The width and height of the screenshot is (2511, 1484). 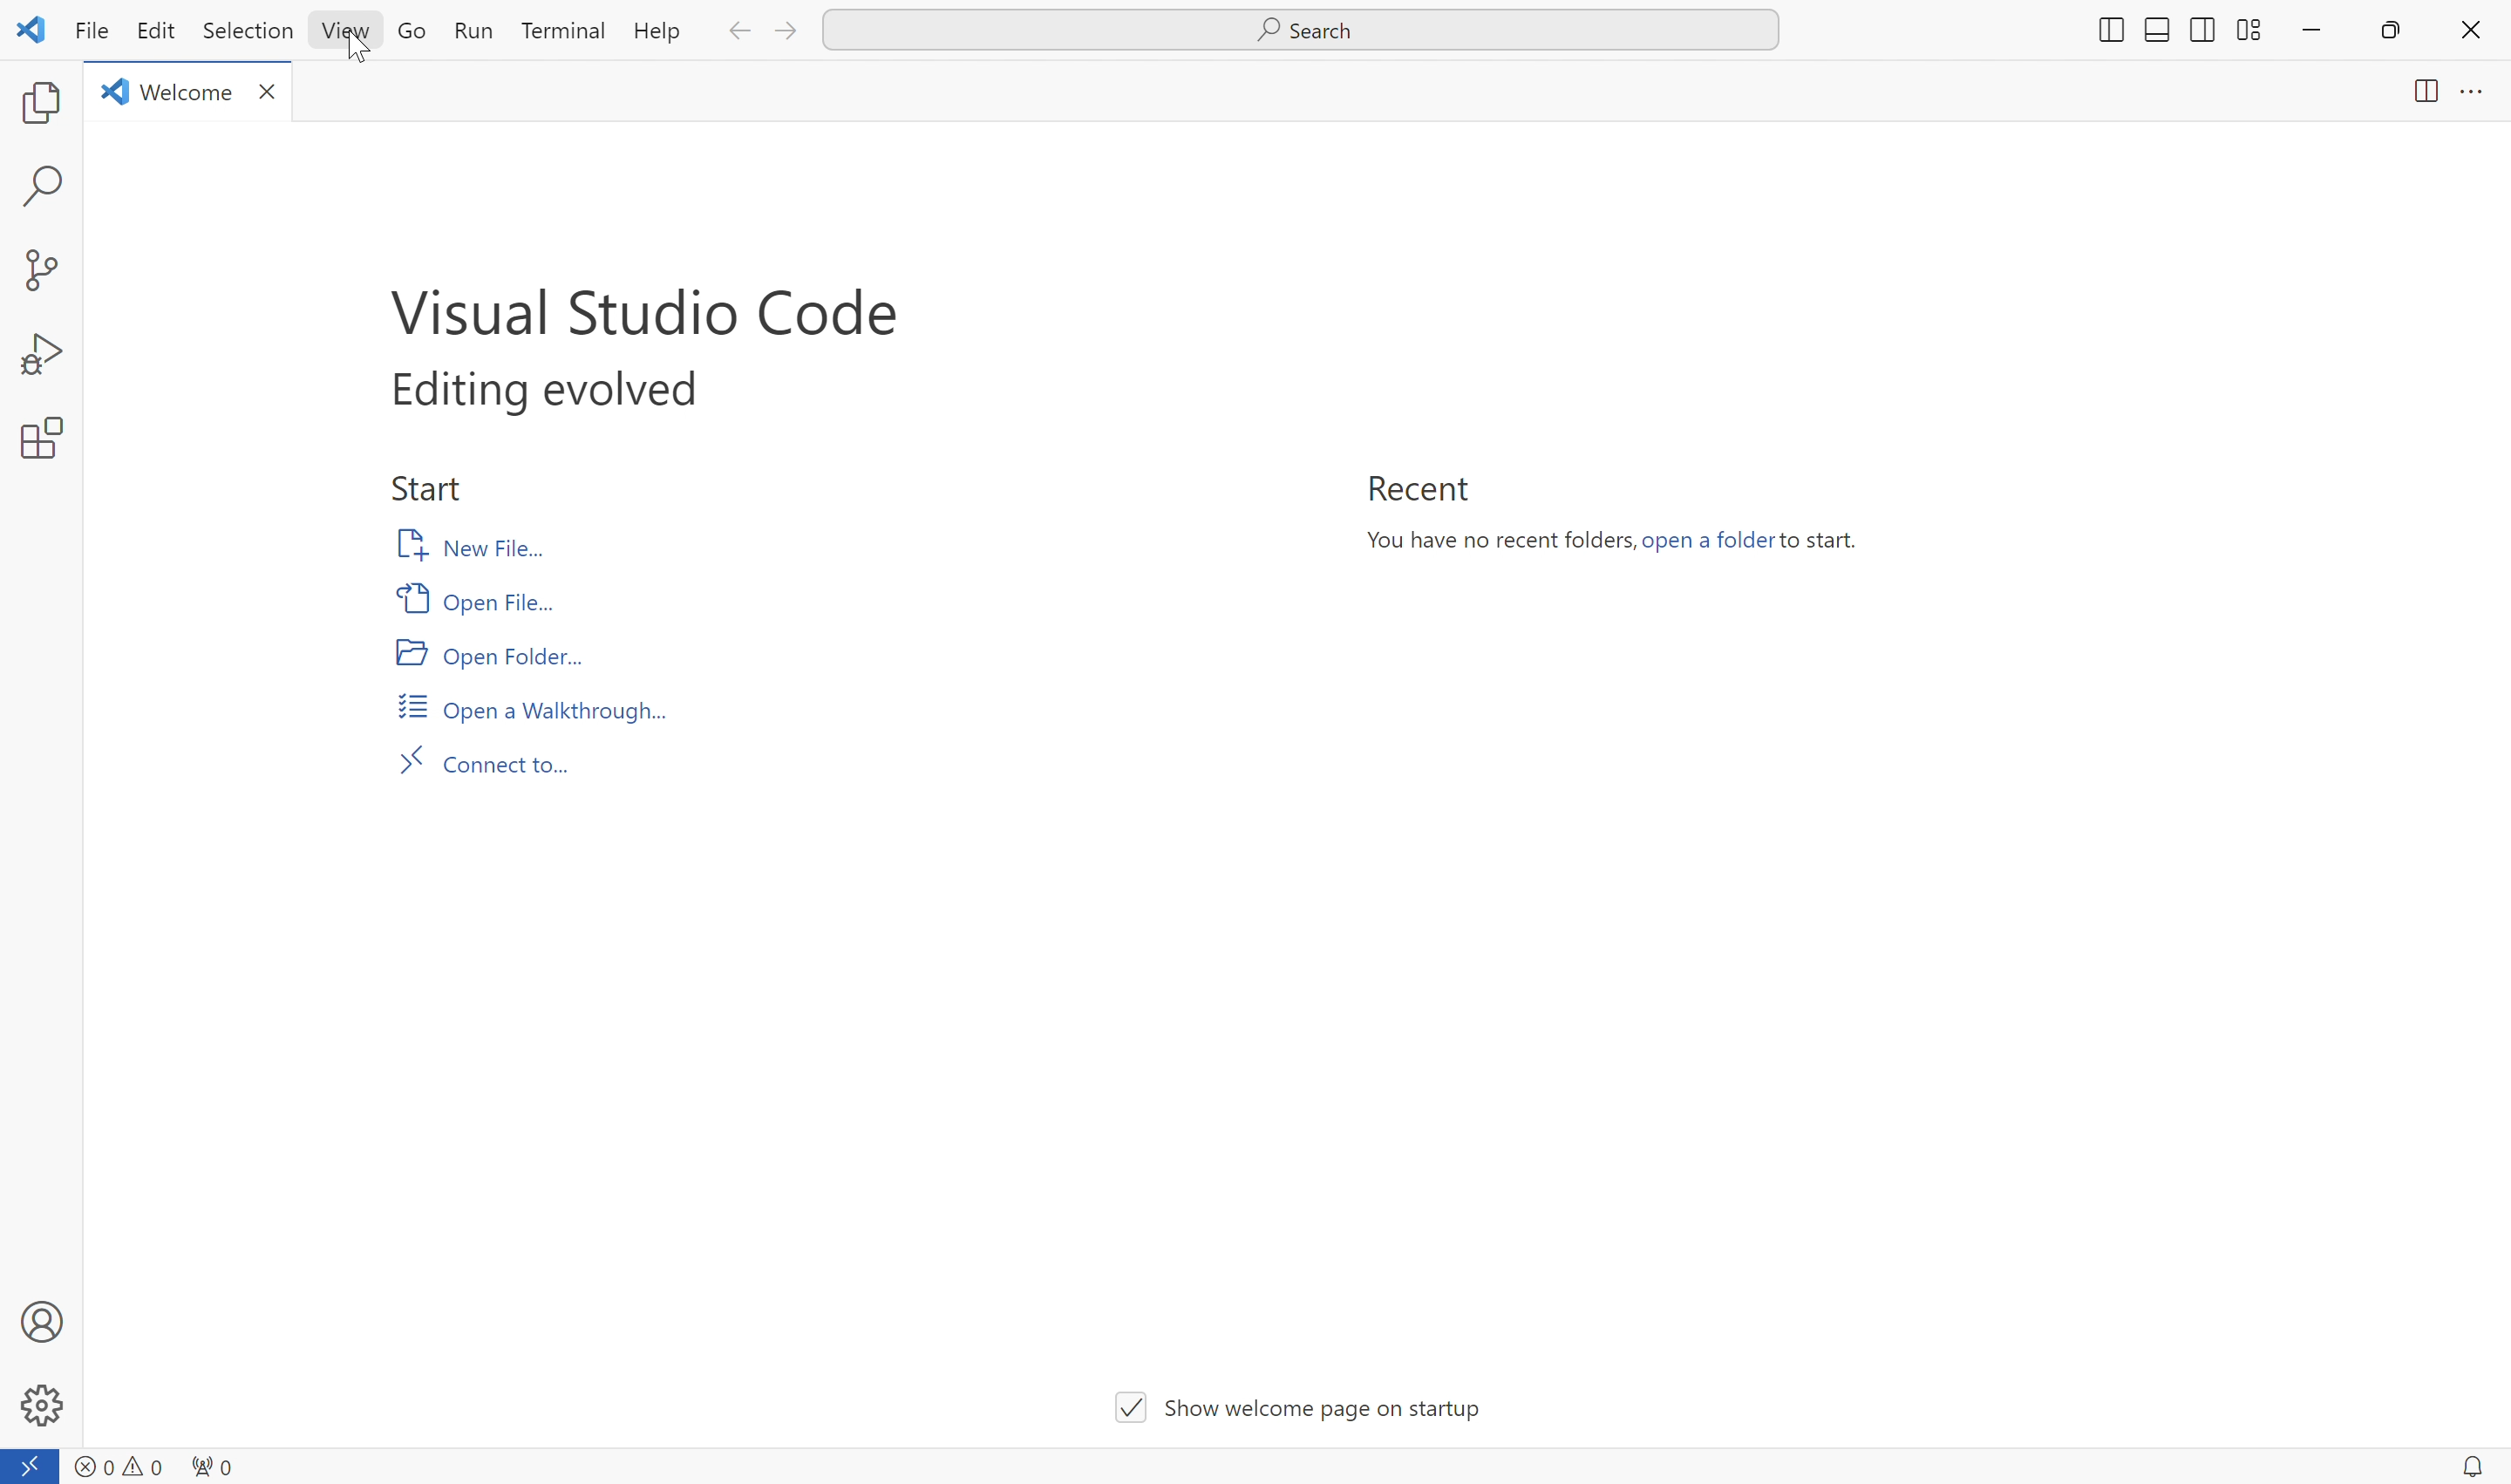 I want to click on show welcome page on startup, so click(x=1291, y=1413).